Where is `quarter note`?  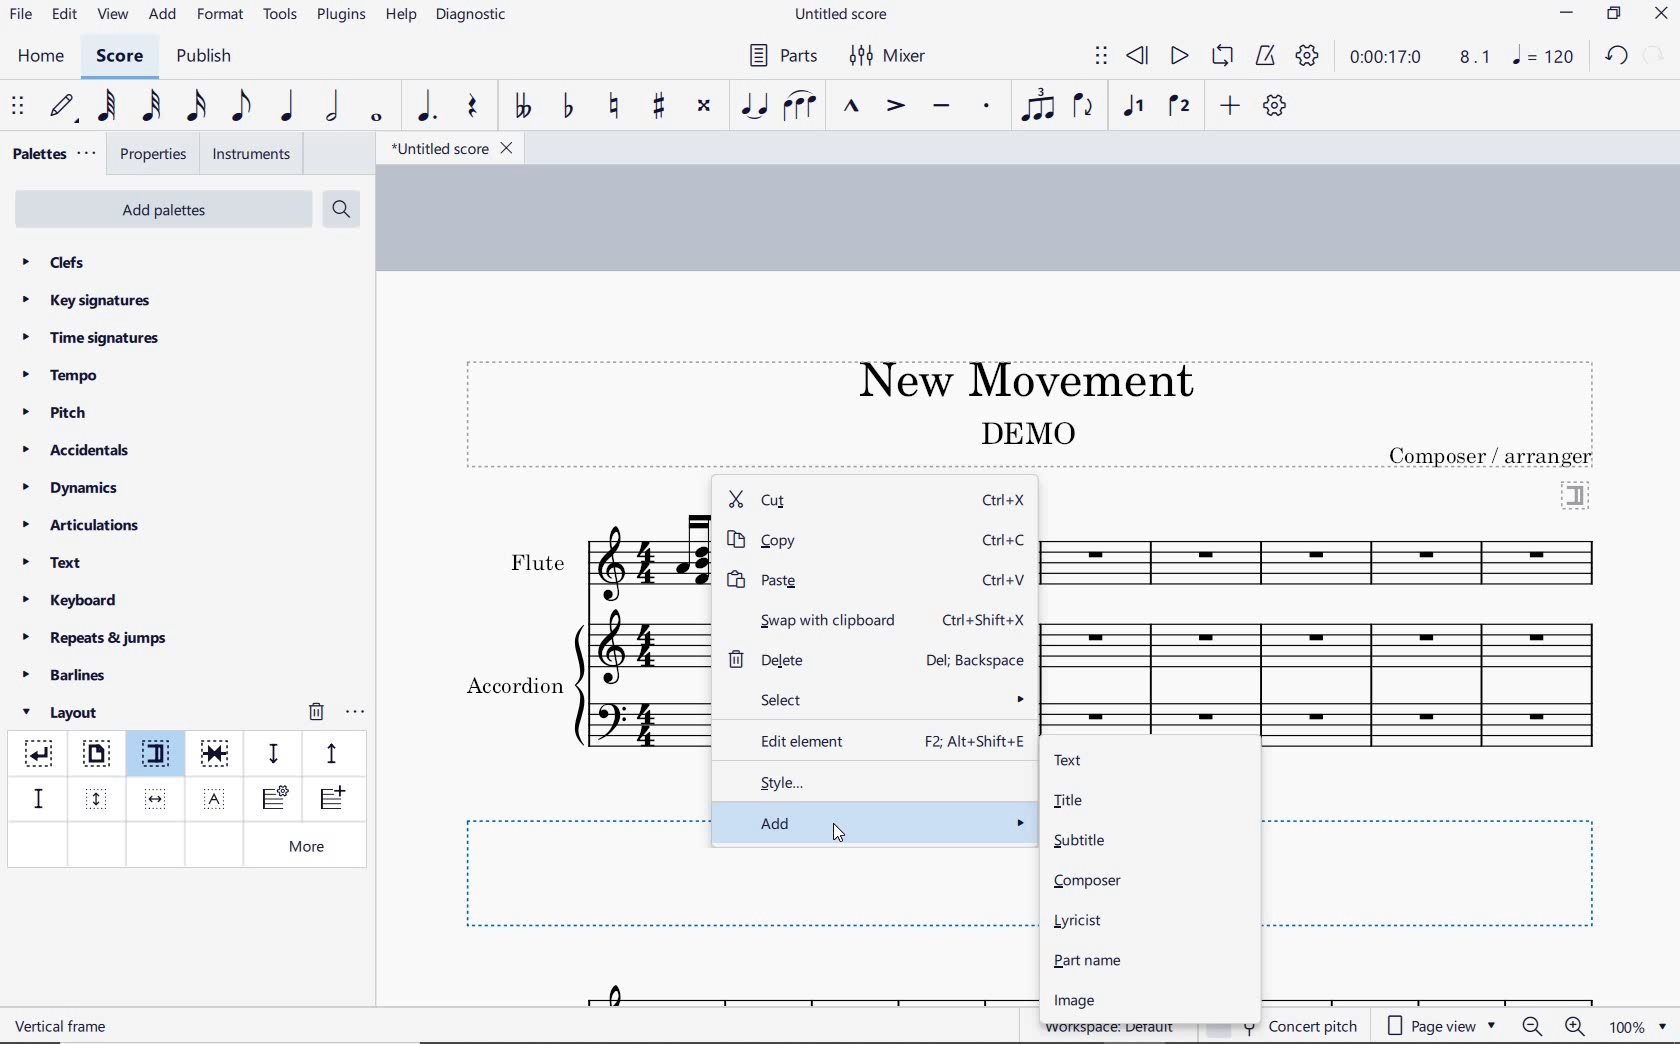
quarter note is located at coordinates (286, 107).